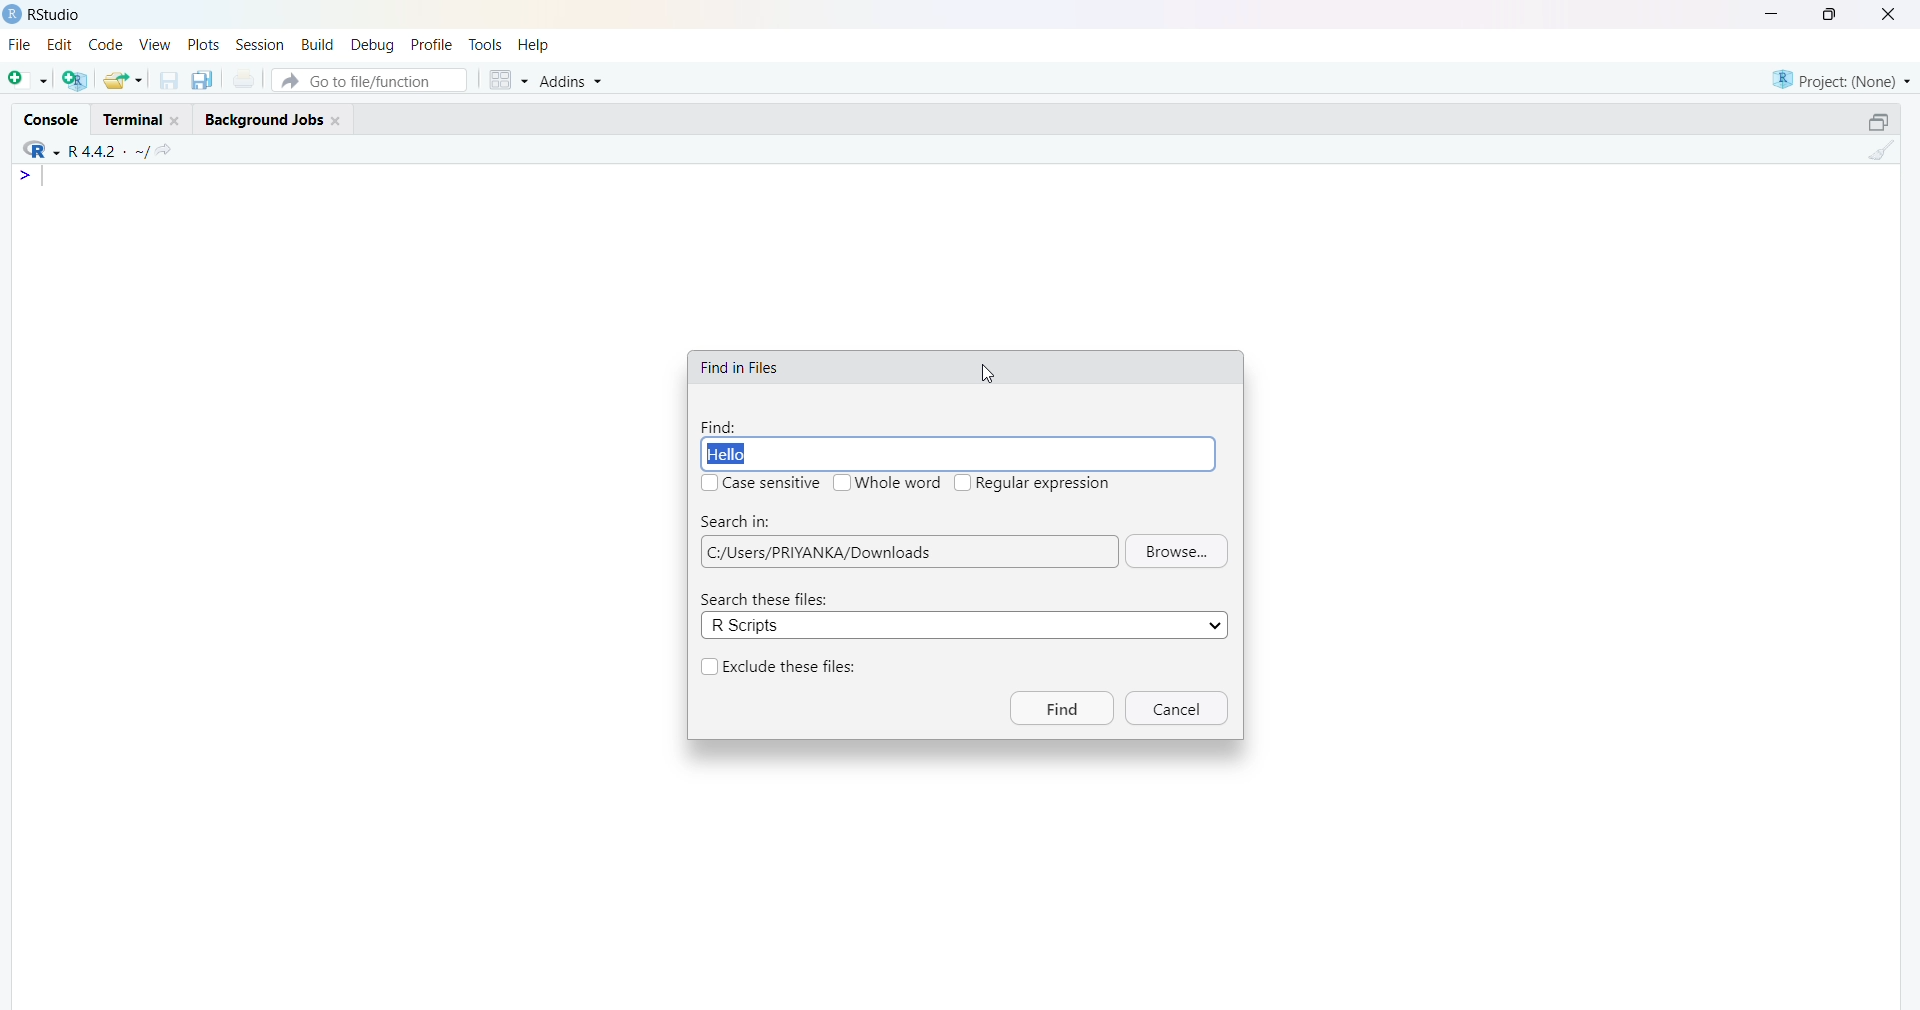  What do you see at coordinates (1880, 121) in the screenshot?
I see `open in separate window` at bounding box center [1880, 121].